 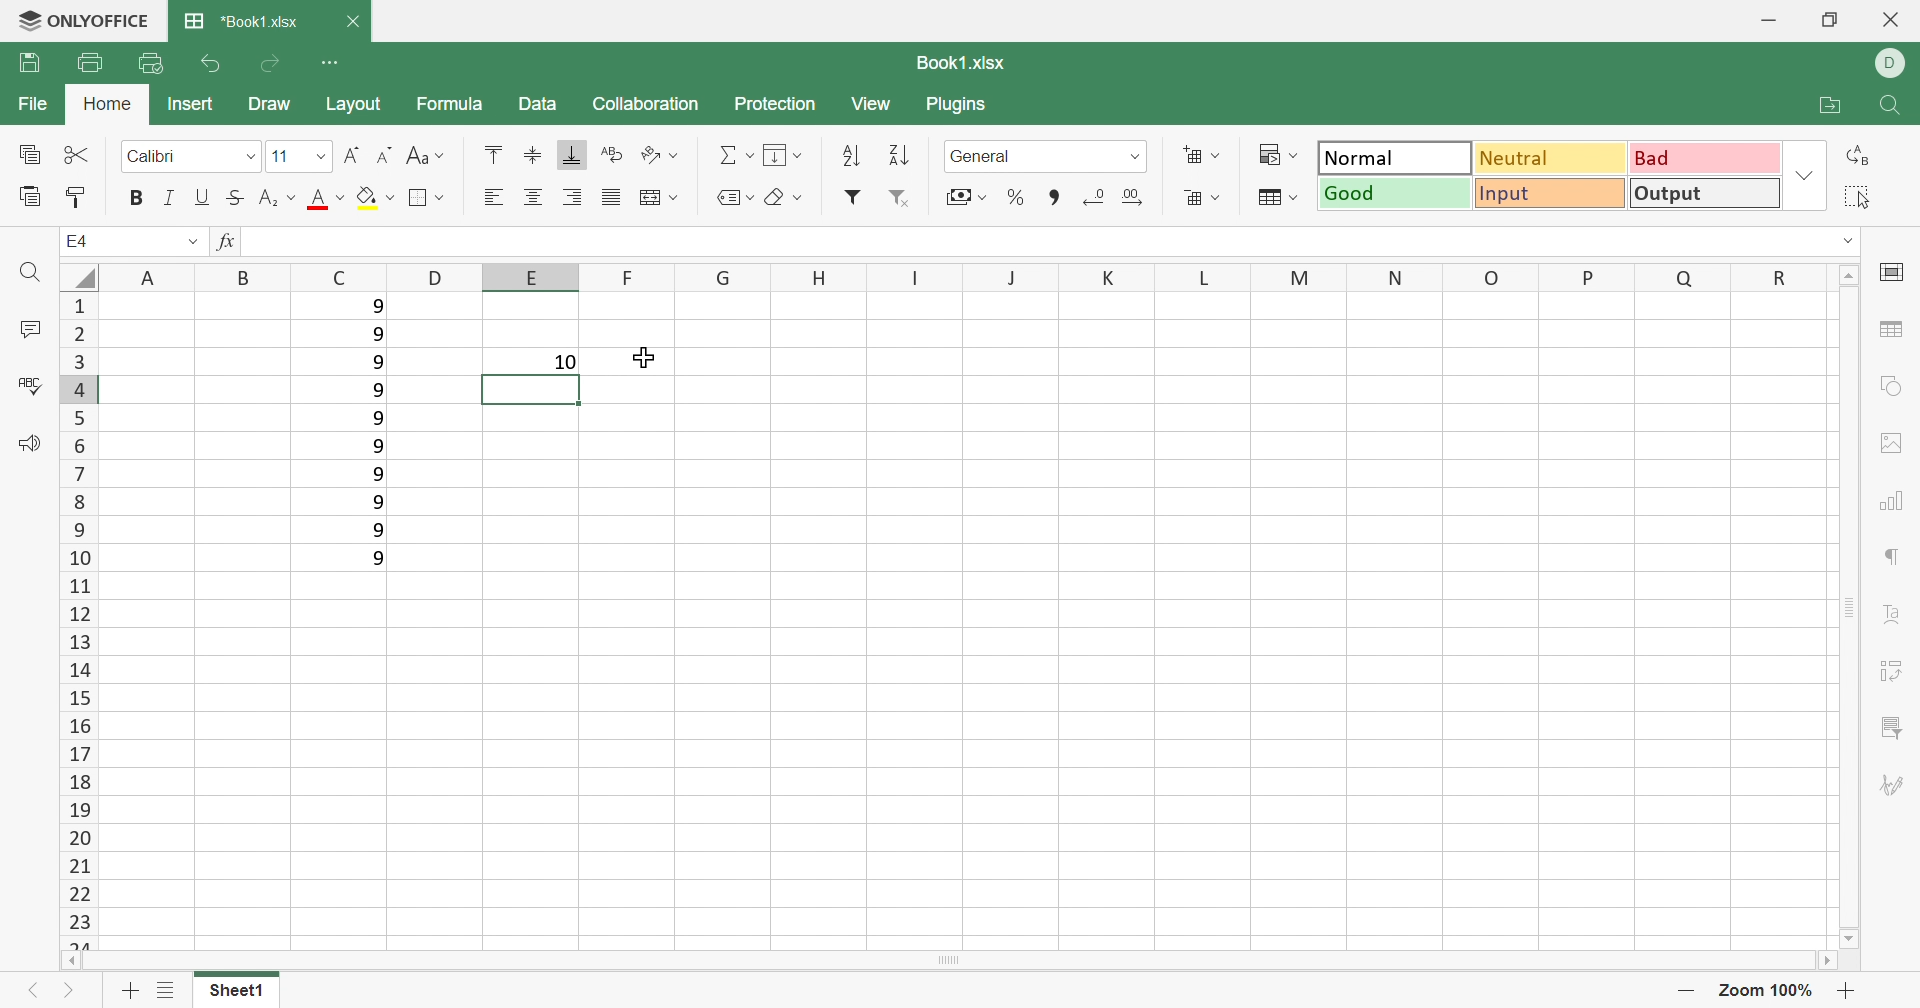 What do you see at coordinates (1897, 387) in the screenshot?
I see `shape settings` at bounding box center [1897, 387].